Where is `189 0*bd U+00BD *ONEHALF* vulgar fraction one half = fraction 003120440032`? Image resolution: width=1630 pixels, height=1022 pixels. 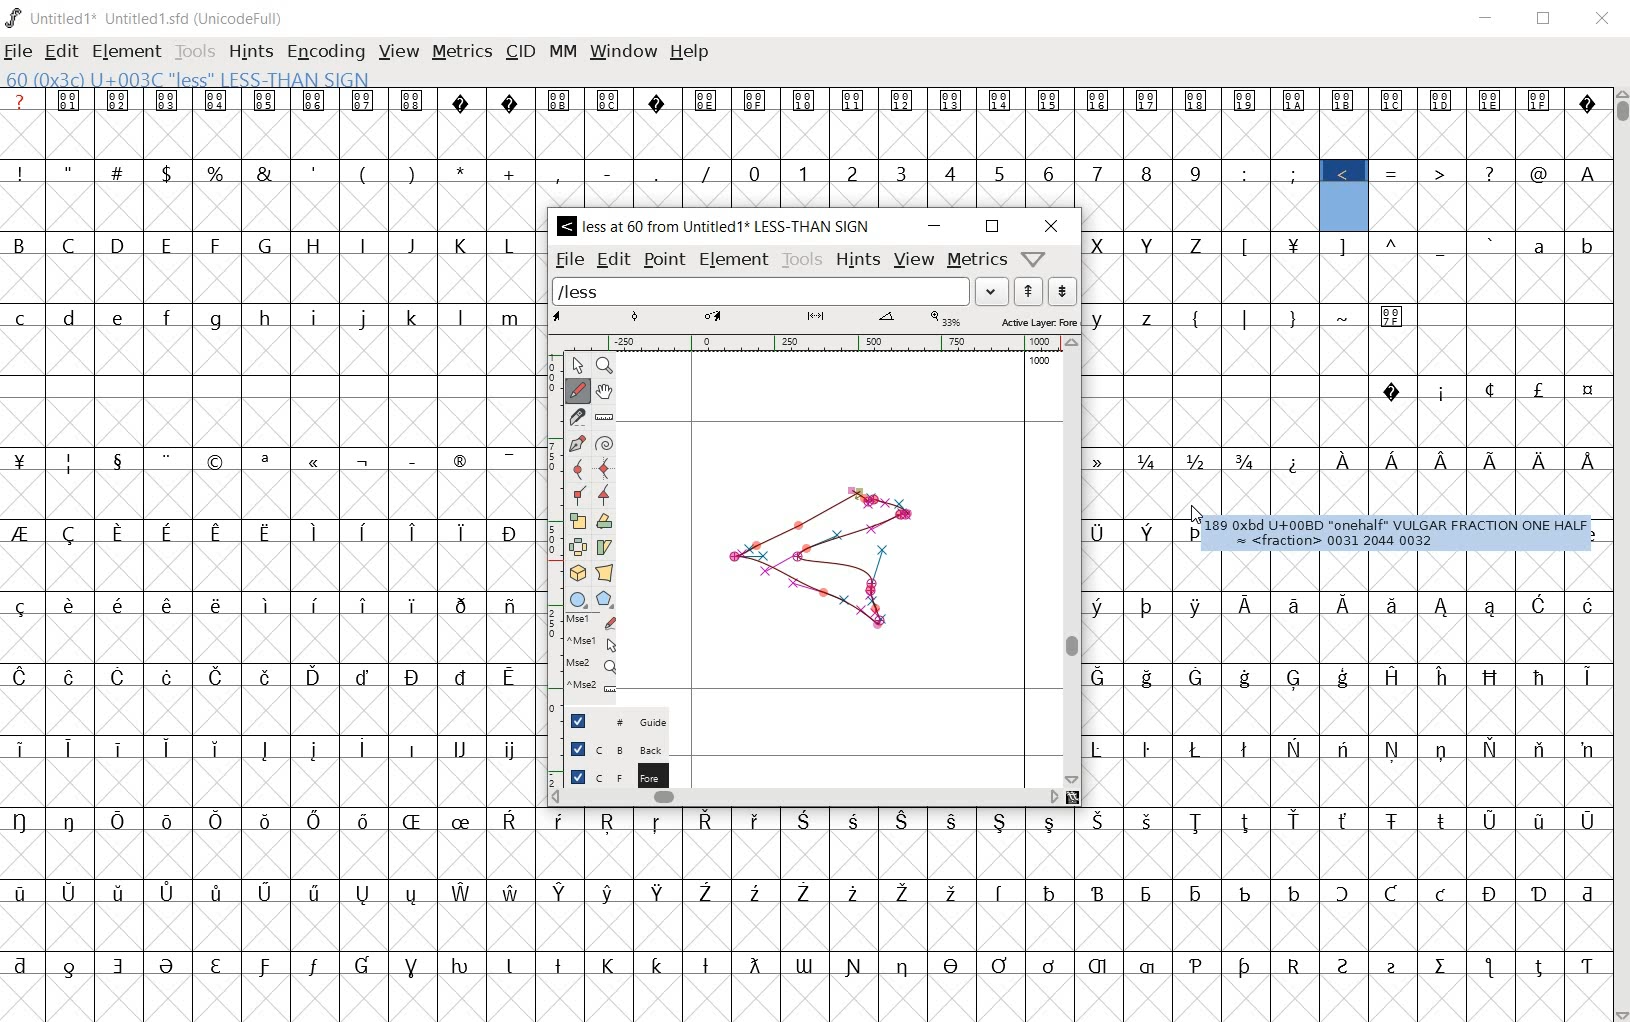
189 0*bd U+00BD *ONEHALF* vulgar fraction one half = fraction 003120440032 is located at coordinates (1396, 534).